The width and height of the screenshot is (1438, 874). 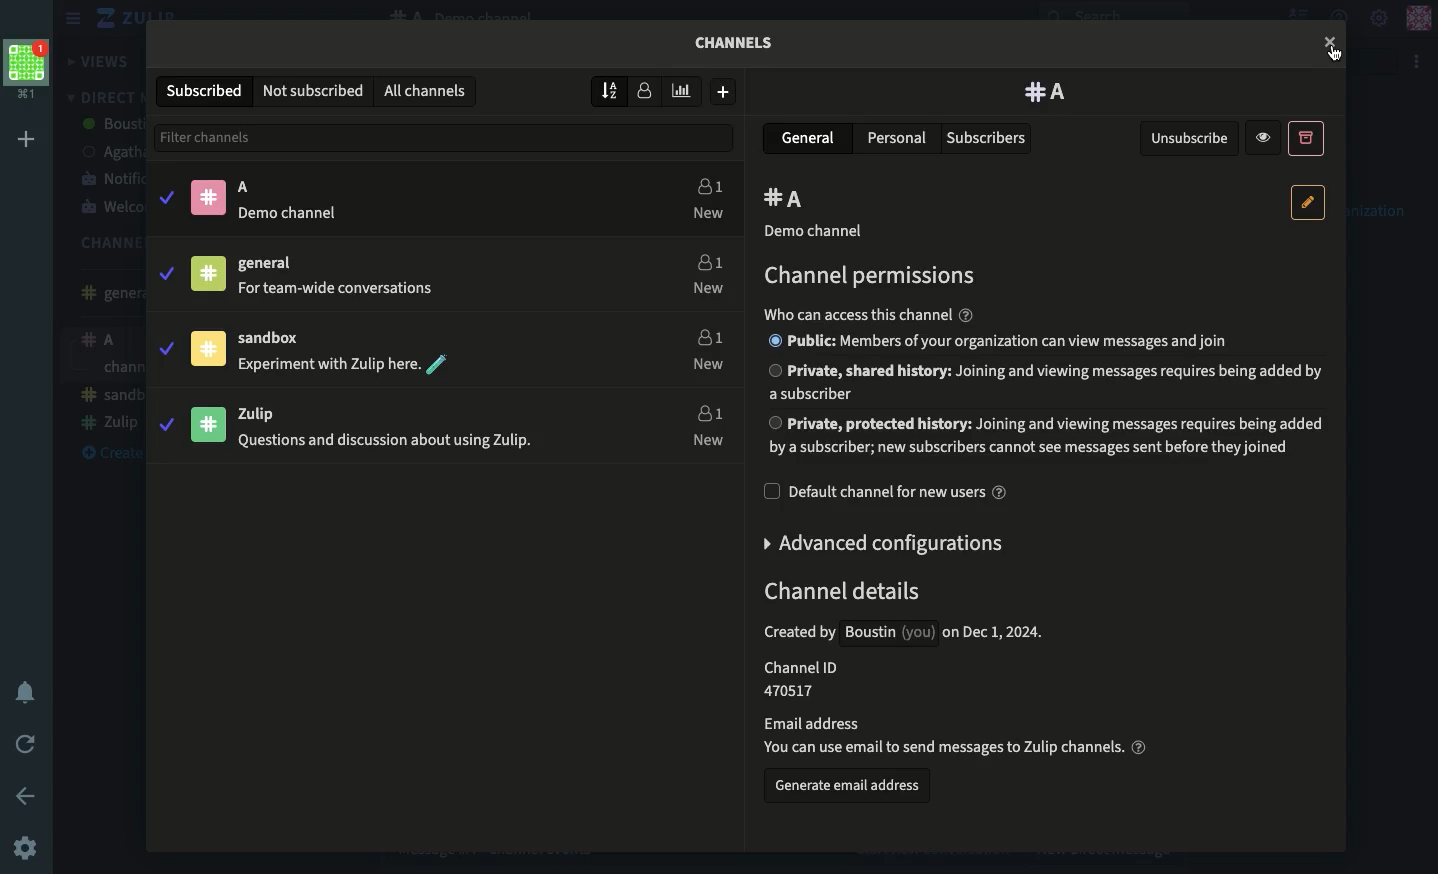 I want to click on Subscribers, so click(x=988, y=139).